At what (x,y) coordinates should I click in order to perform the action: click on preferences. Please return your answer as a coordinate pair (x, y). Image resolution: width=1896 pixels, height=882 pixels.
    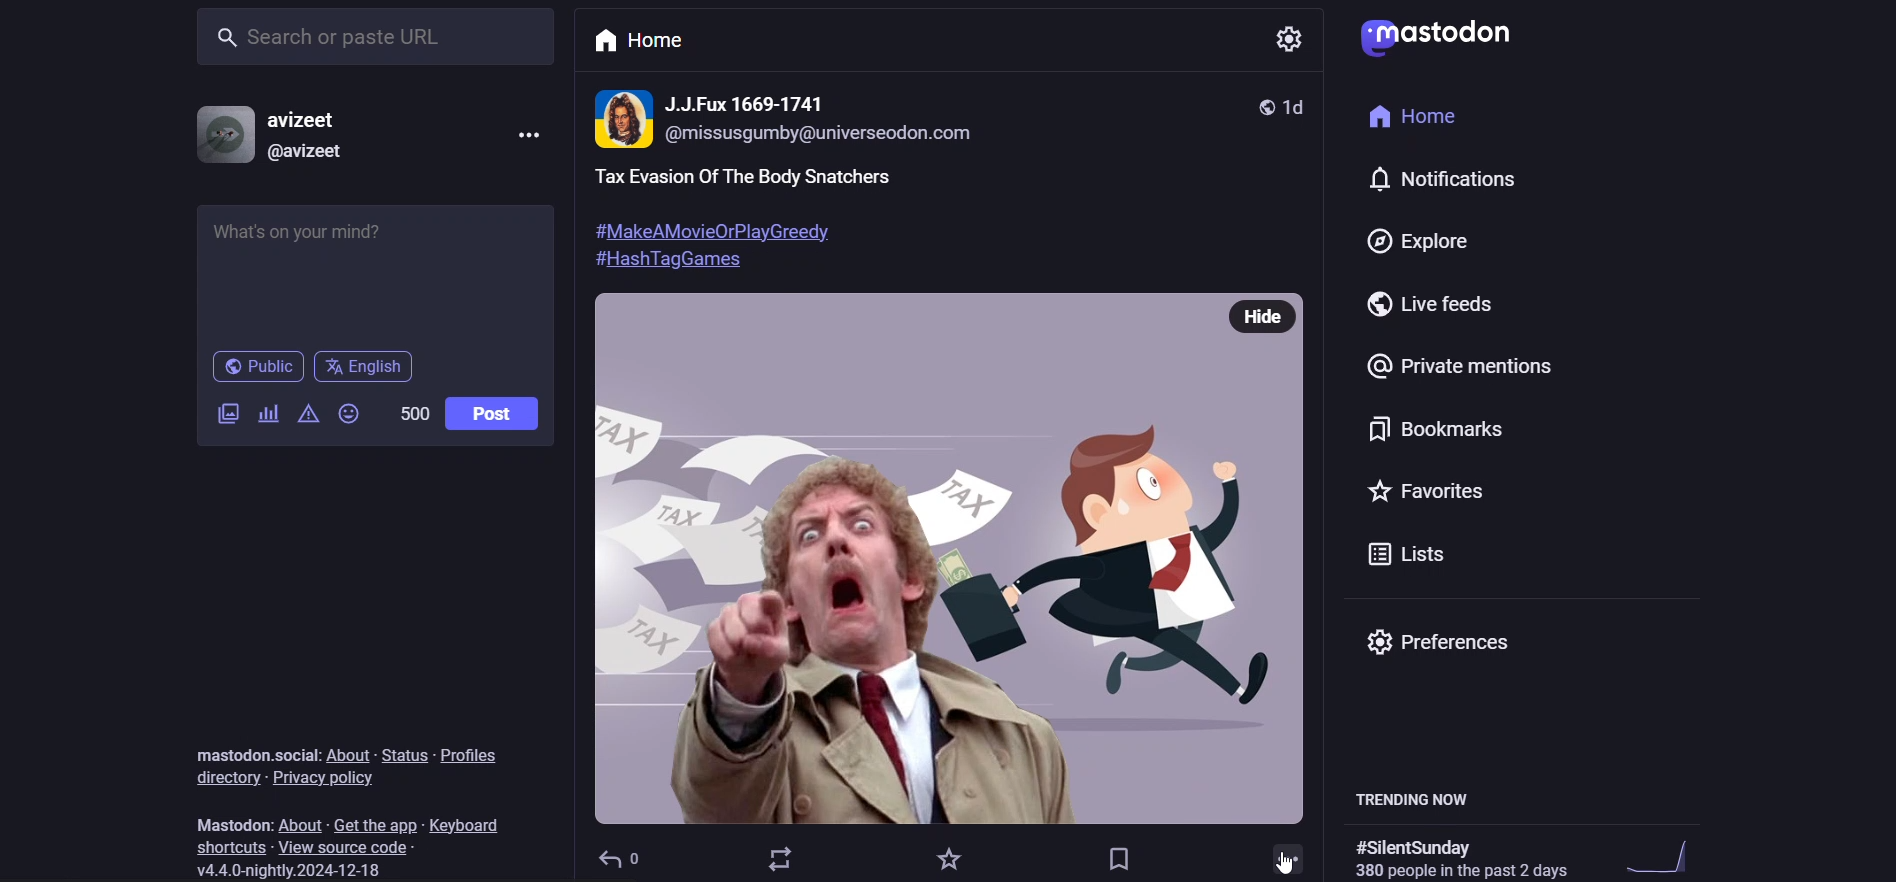
    Looking at the image, I should click on (1454, 641).